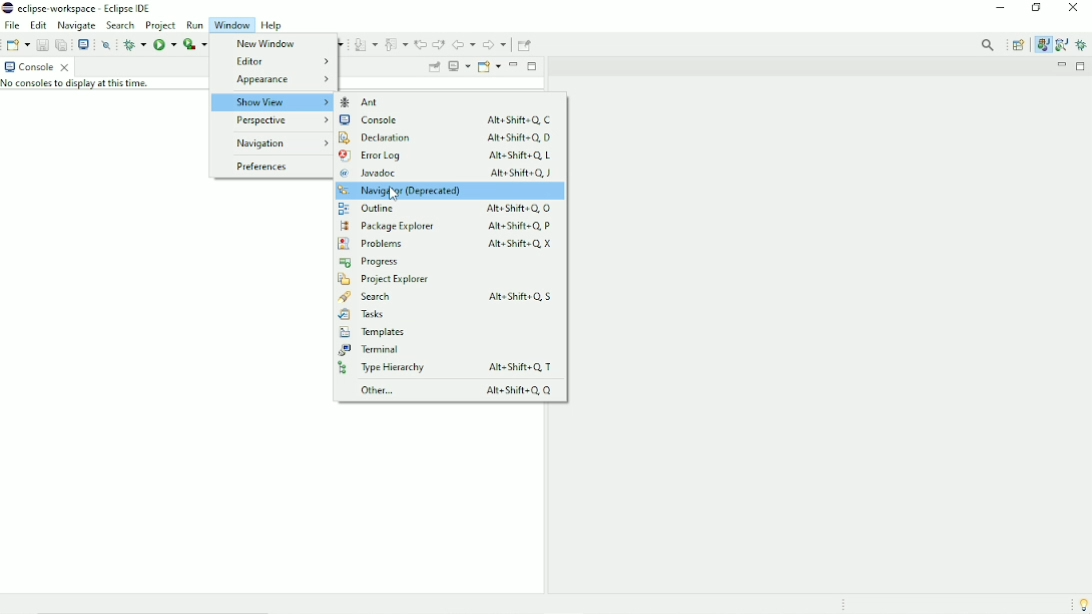 The width and height of the screenshot is (1092, 614). I want to click on Maximize, so click(532, 65).